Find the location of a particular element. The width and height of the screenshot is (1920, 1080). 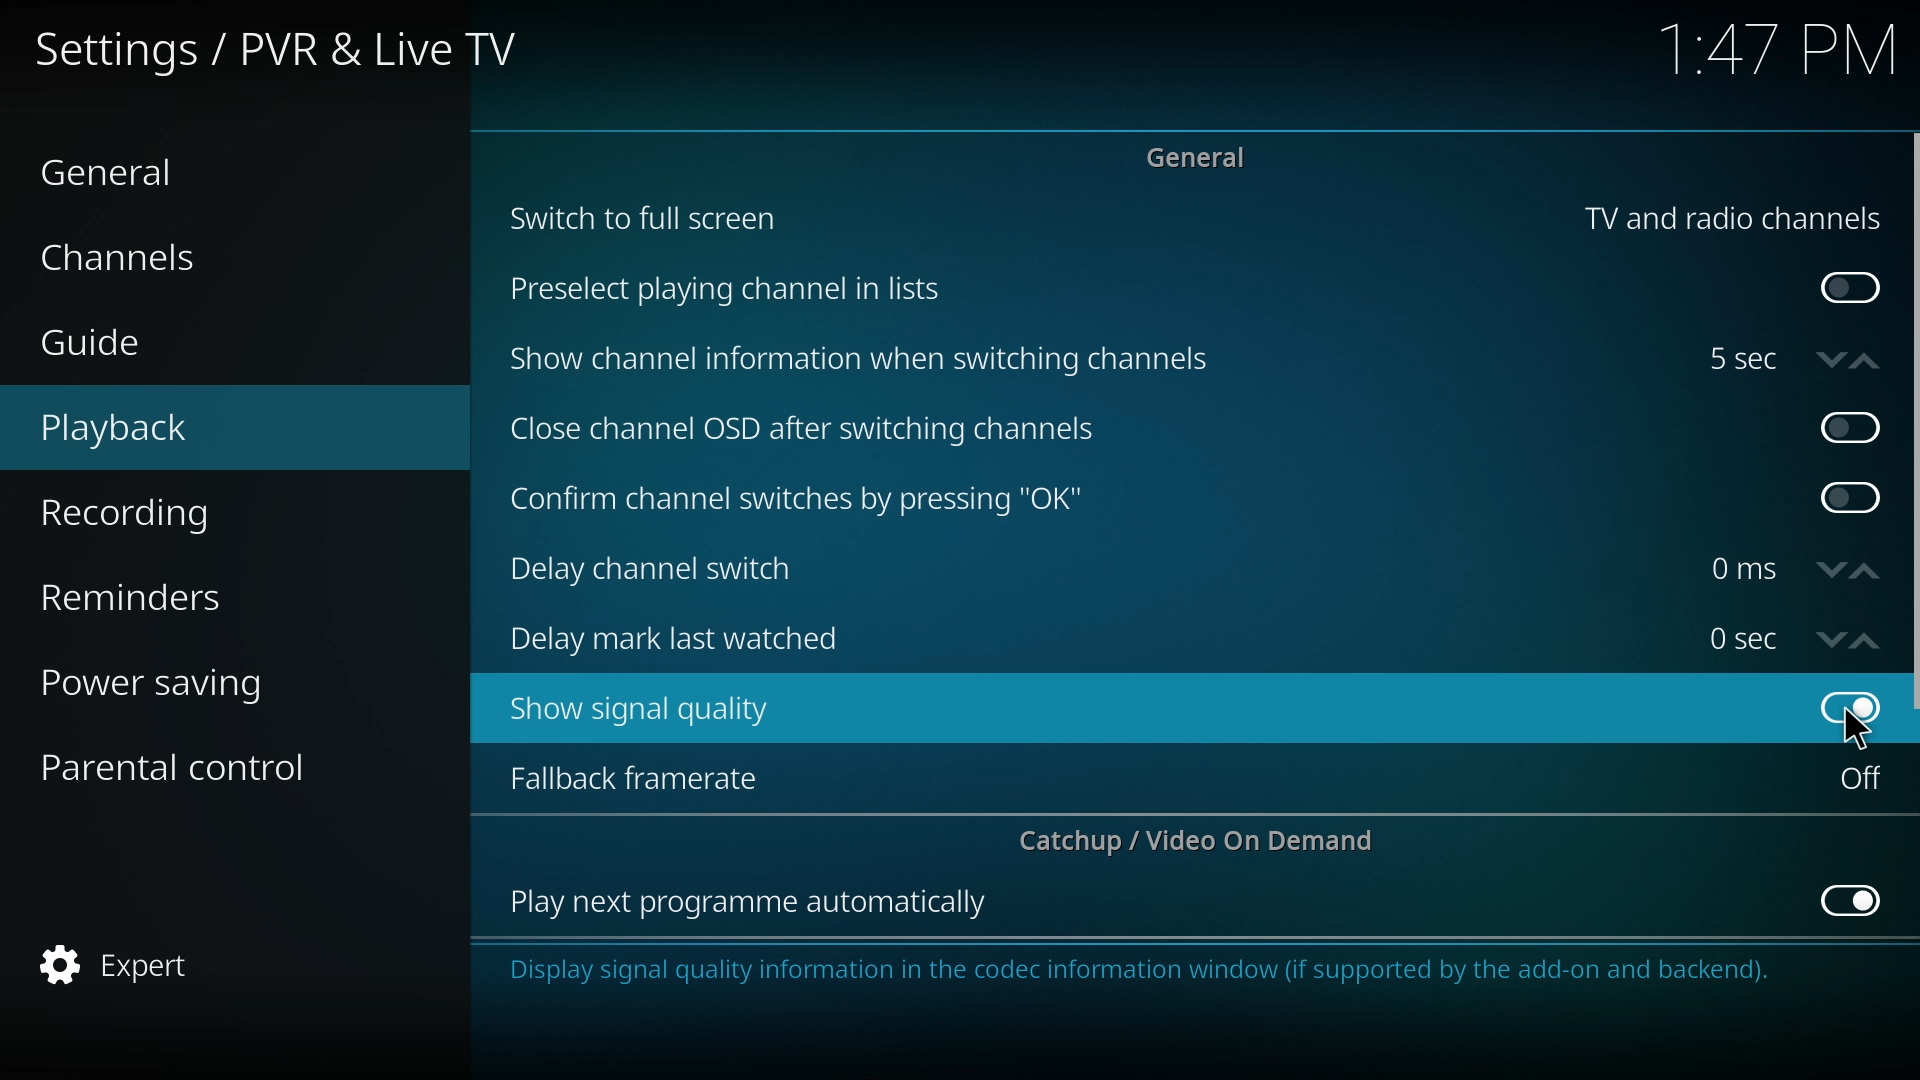

confirm channel switches by pressing ok is located at coordinates (795, 500).